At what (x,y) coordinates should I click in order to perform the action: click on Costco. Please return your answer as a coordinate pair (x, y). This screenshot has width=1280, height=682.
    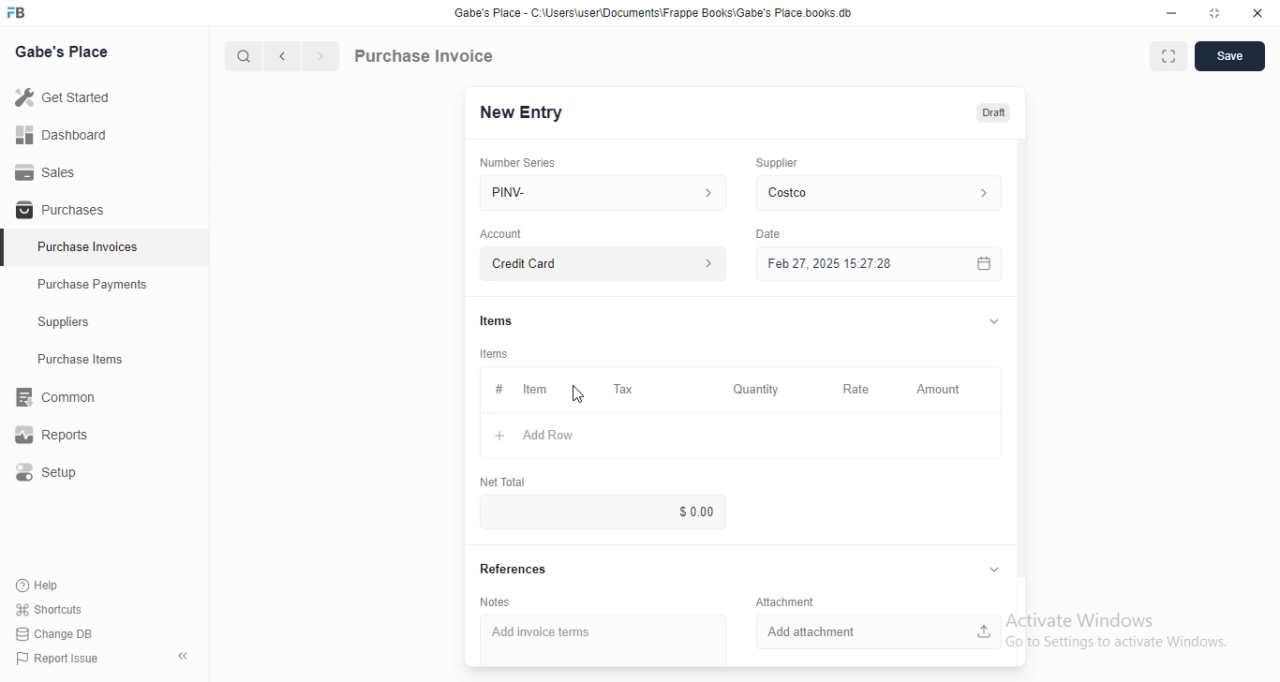
    Looking at the image, I should click on (879, 193).